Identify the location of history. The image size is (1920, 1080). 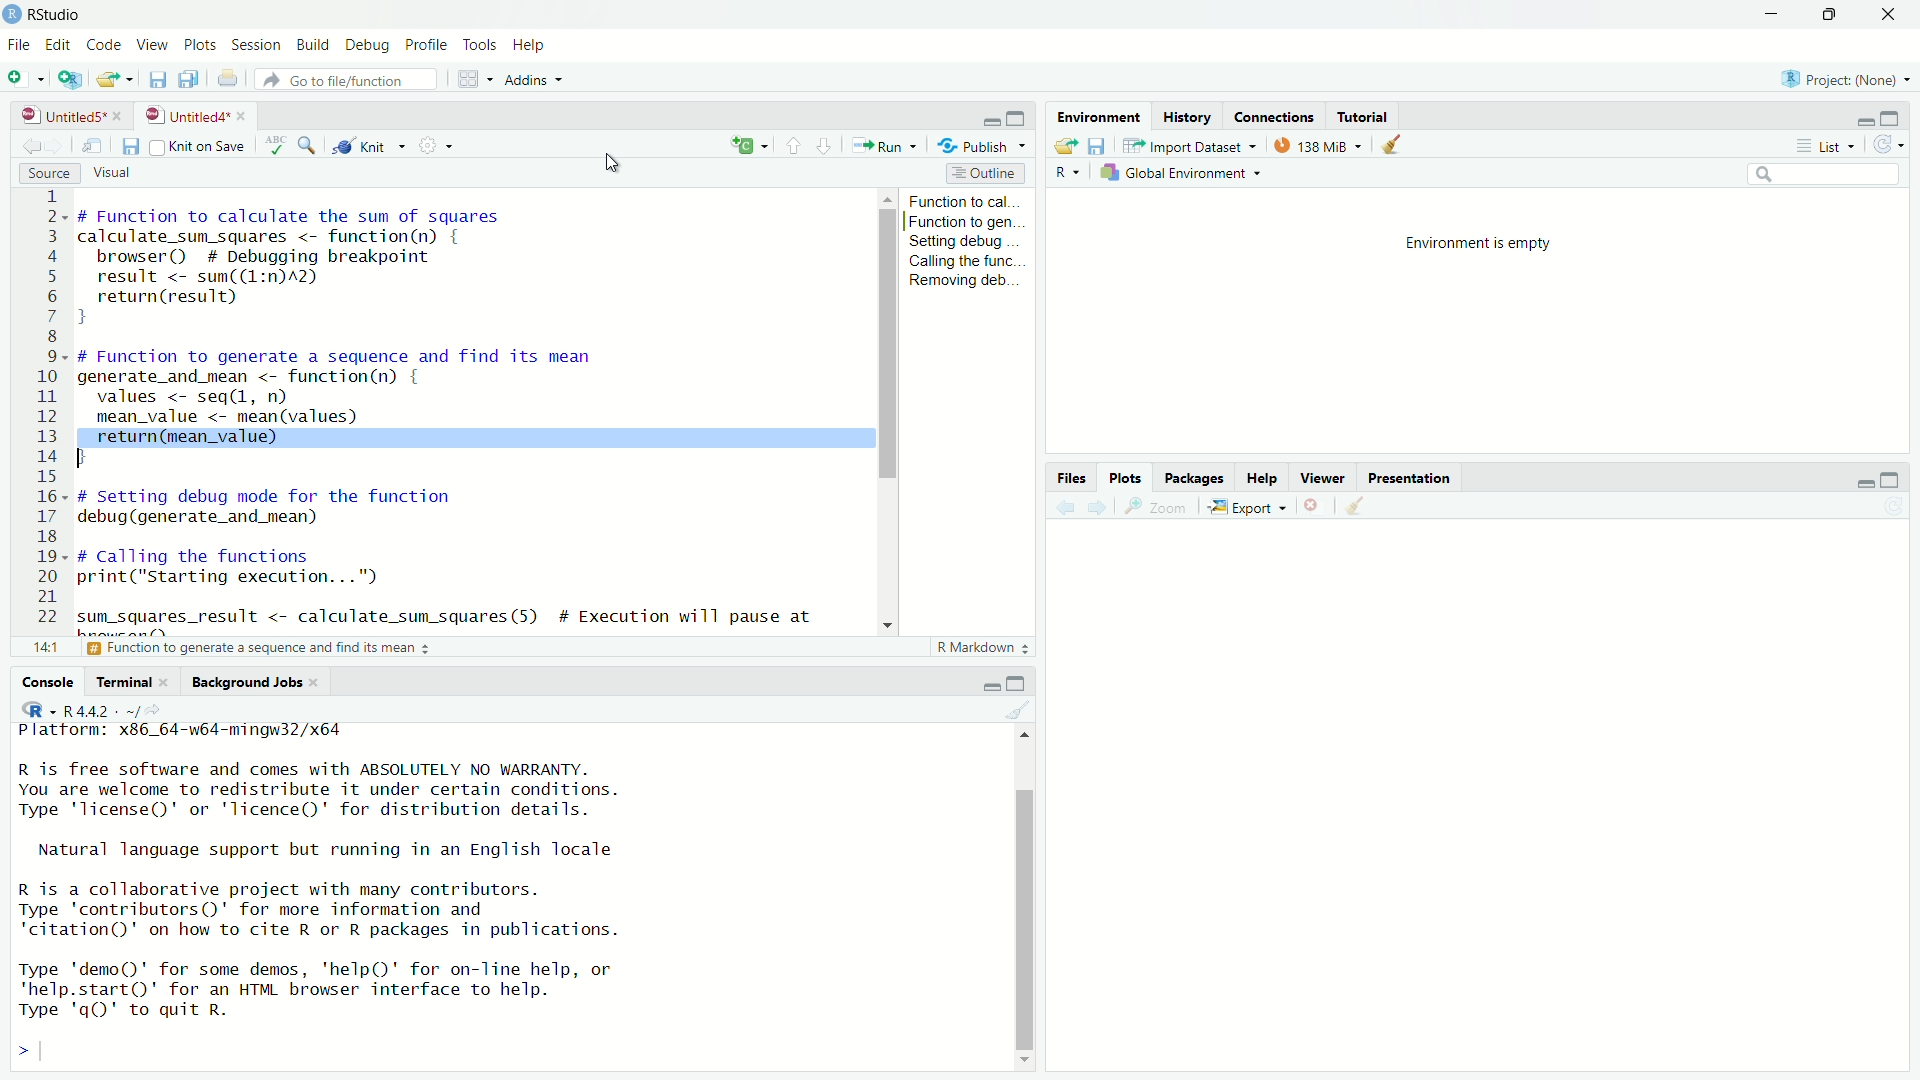
(1184, 113).